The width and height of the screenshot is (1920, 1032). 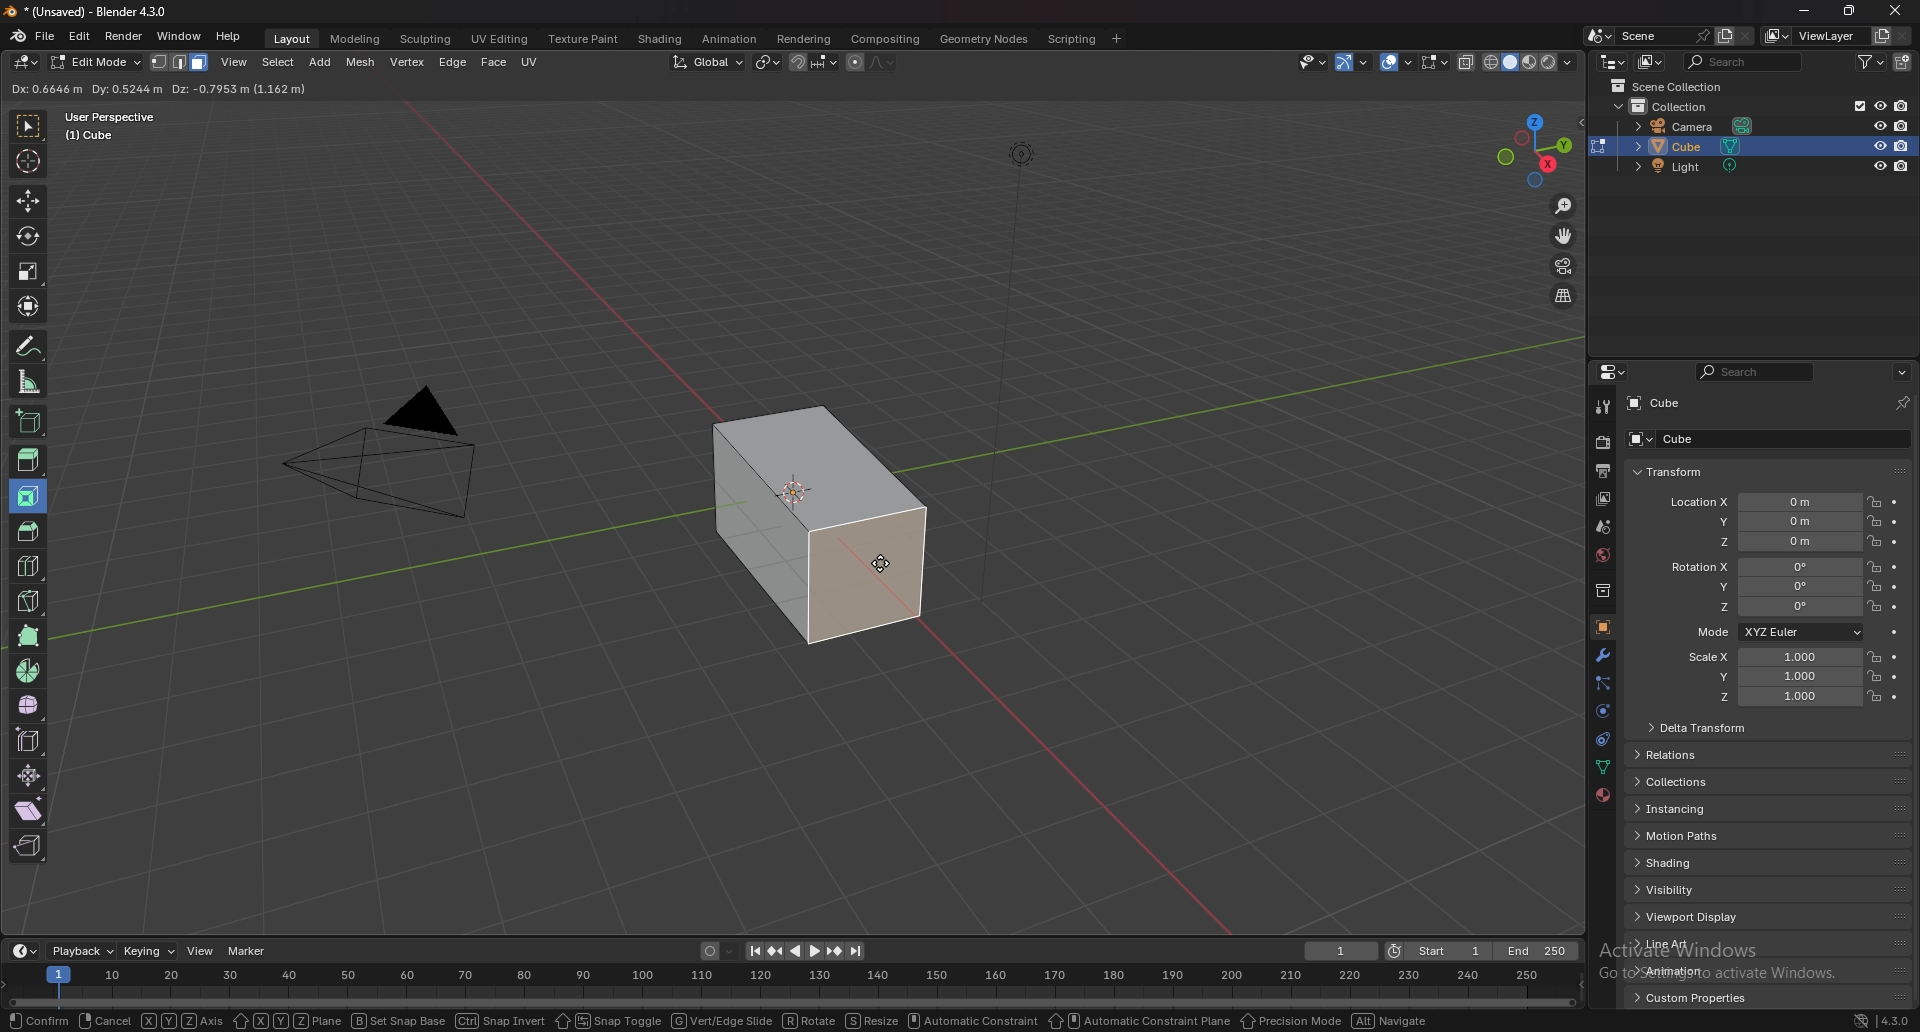 I want to click on rotation z, so click(x=1771, y=607).